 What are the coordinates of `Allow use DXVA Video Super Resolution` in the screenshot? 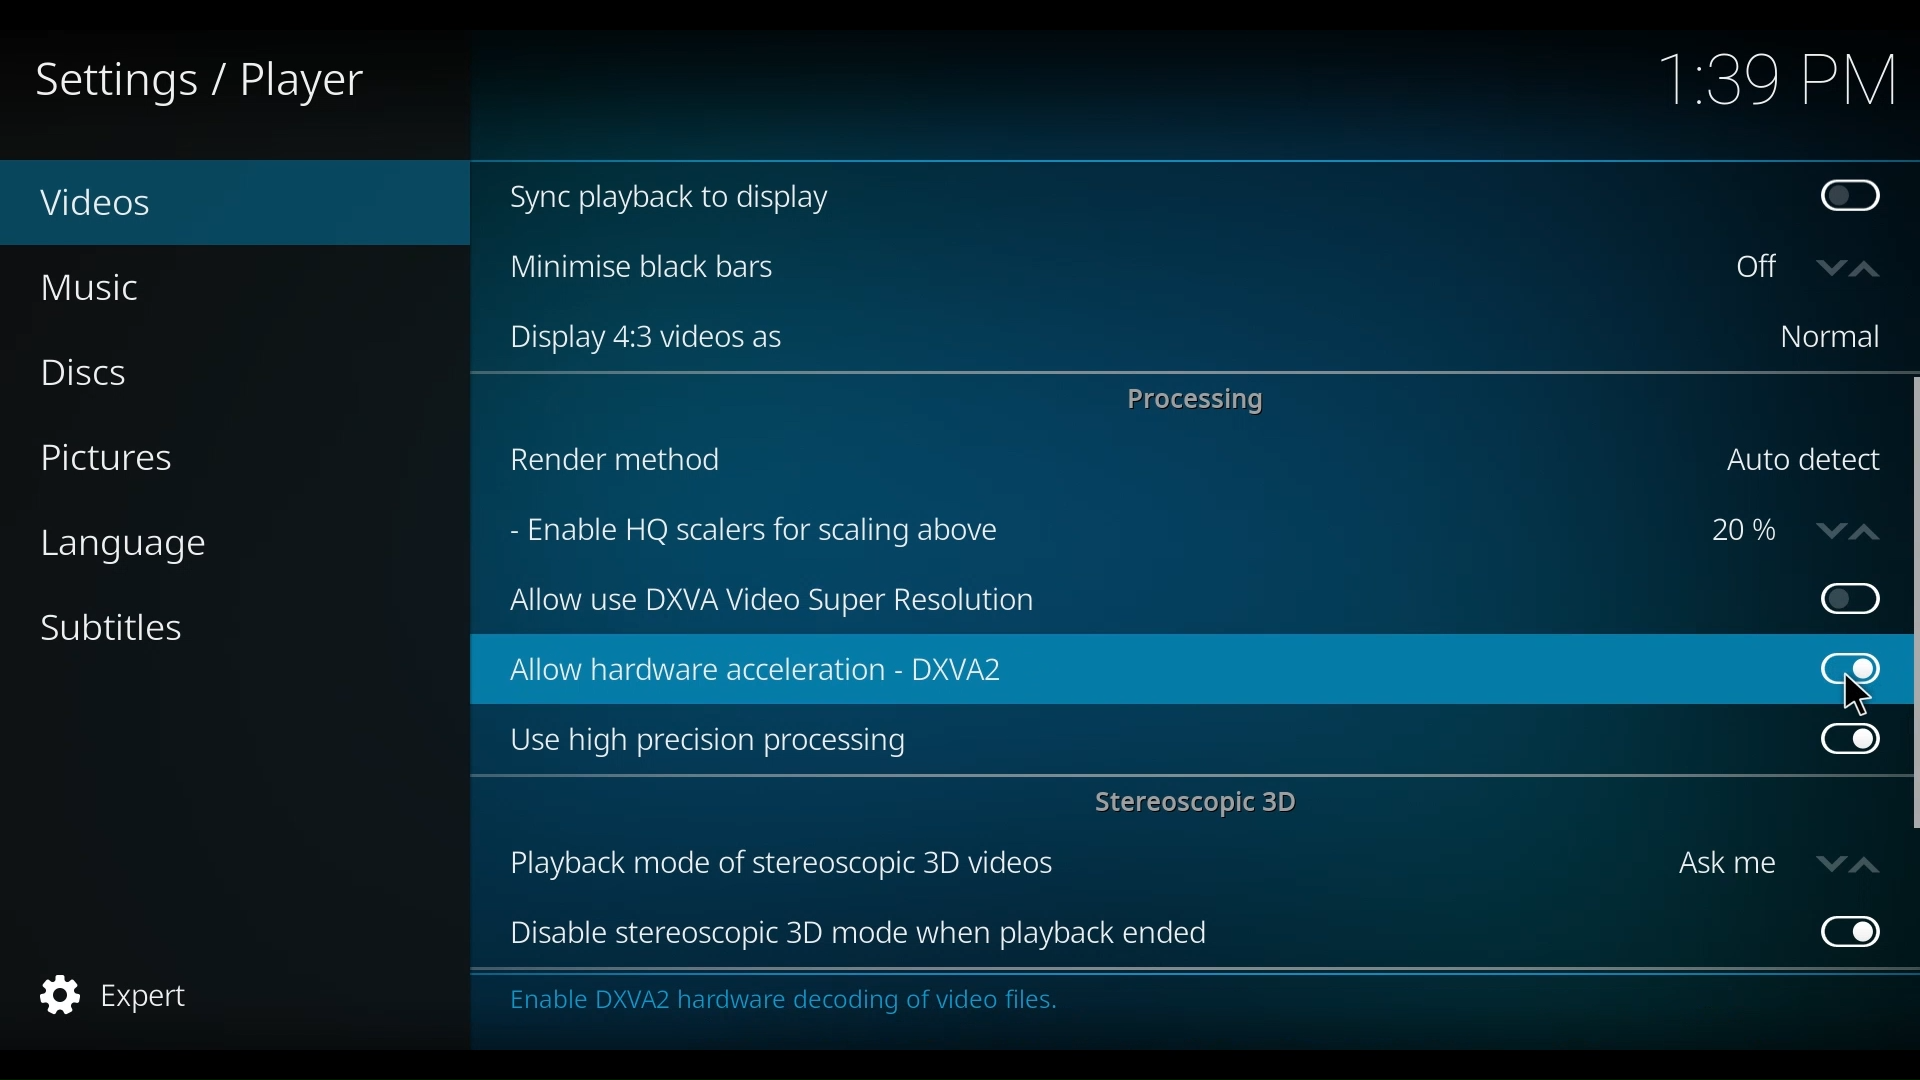 It's located at (1143, 603).